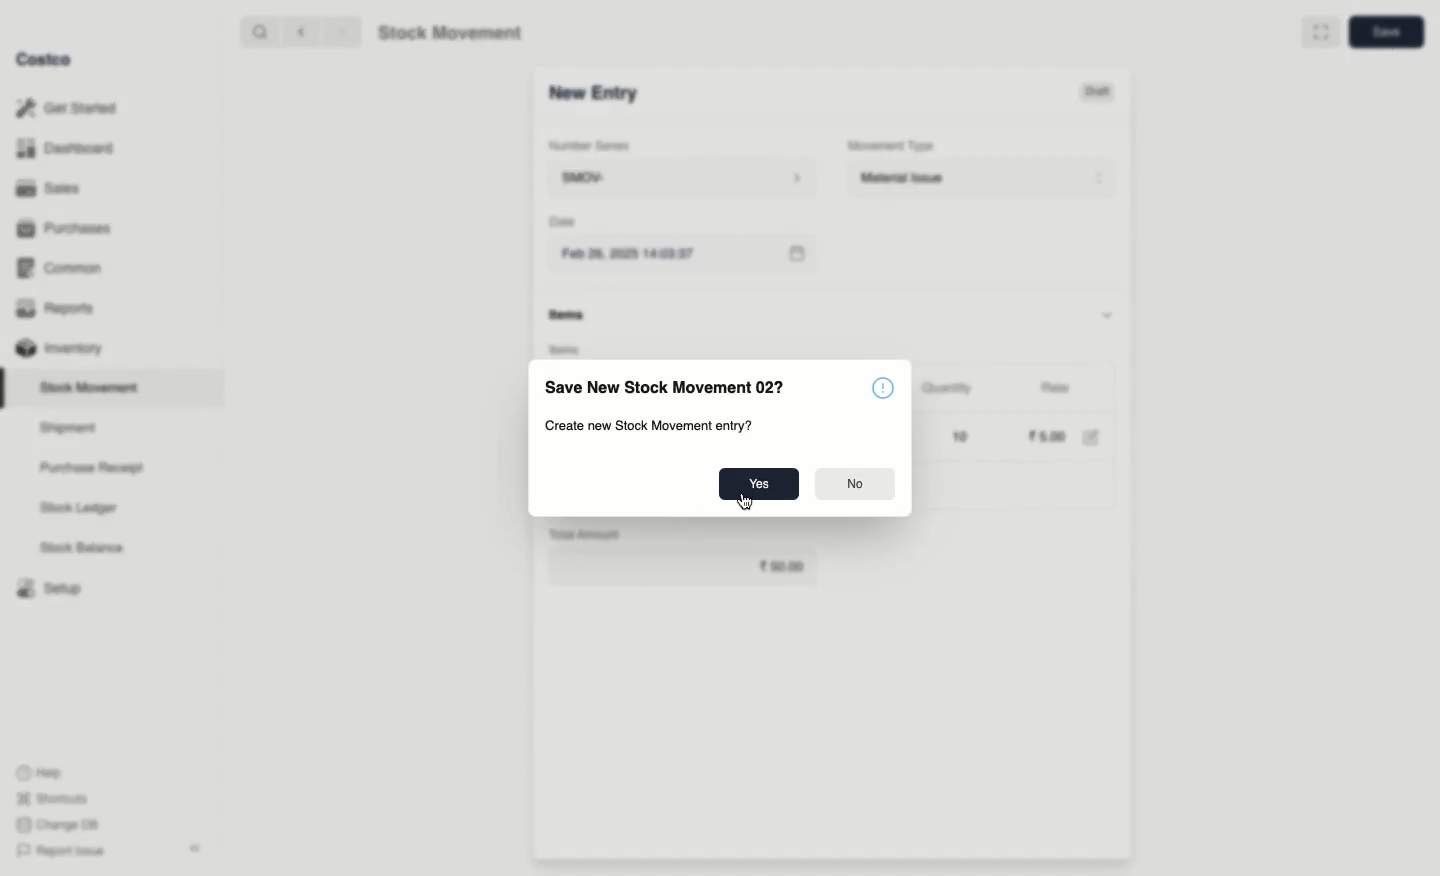 The width and height of the screenshot is (1440, 876). I want to click on Stock Balance, so click(84, 548).